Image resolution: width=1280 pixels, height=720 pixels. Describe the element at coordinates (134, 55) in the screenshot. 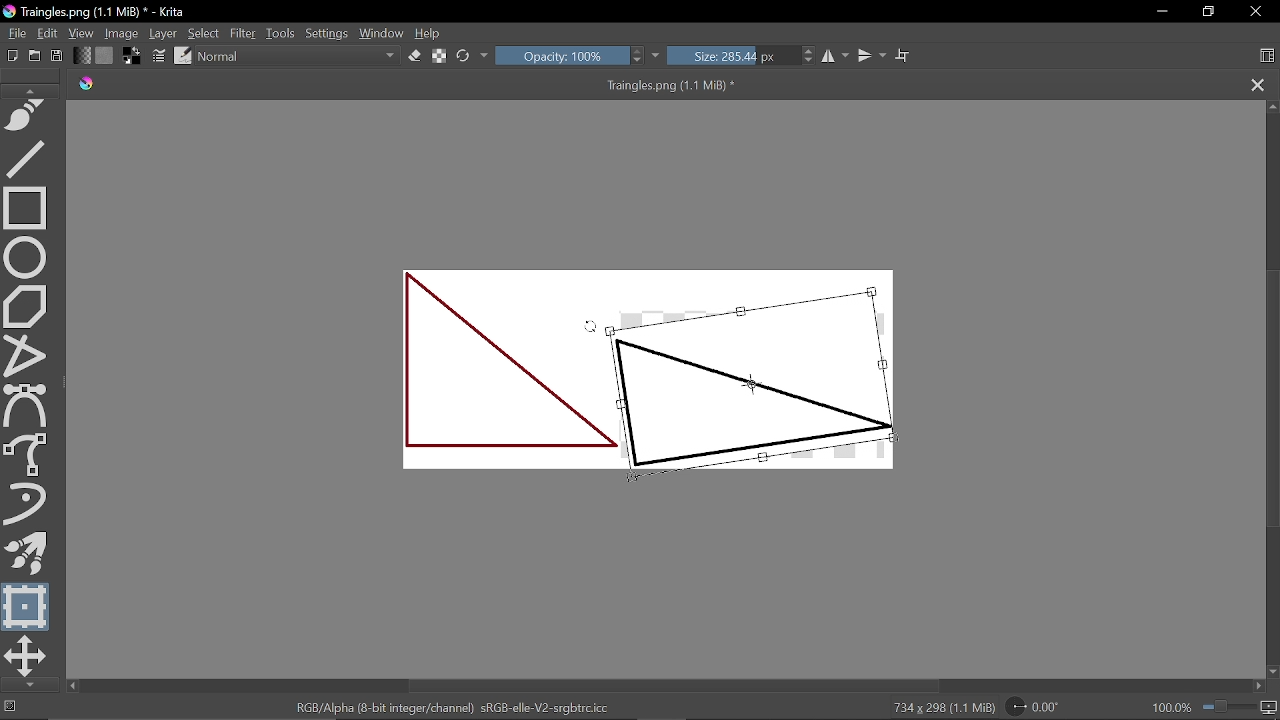

I see `Foreground color` at that location.